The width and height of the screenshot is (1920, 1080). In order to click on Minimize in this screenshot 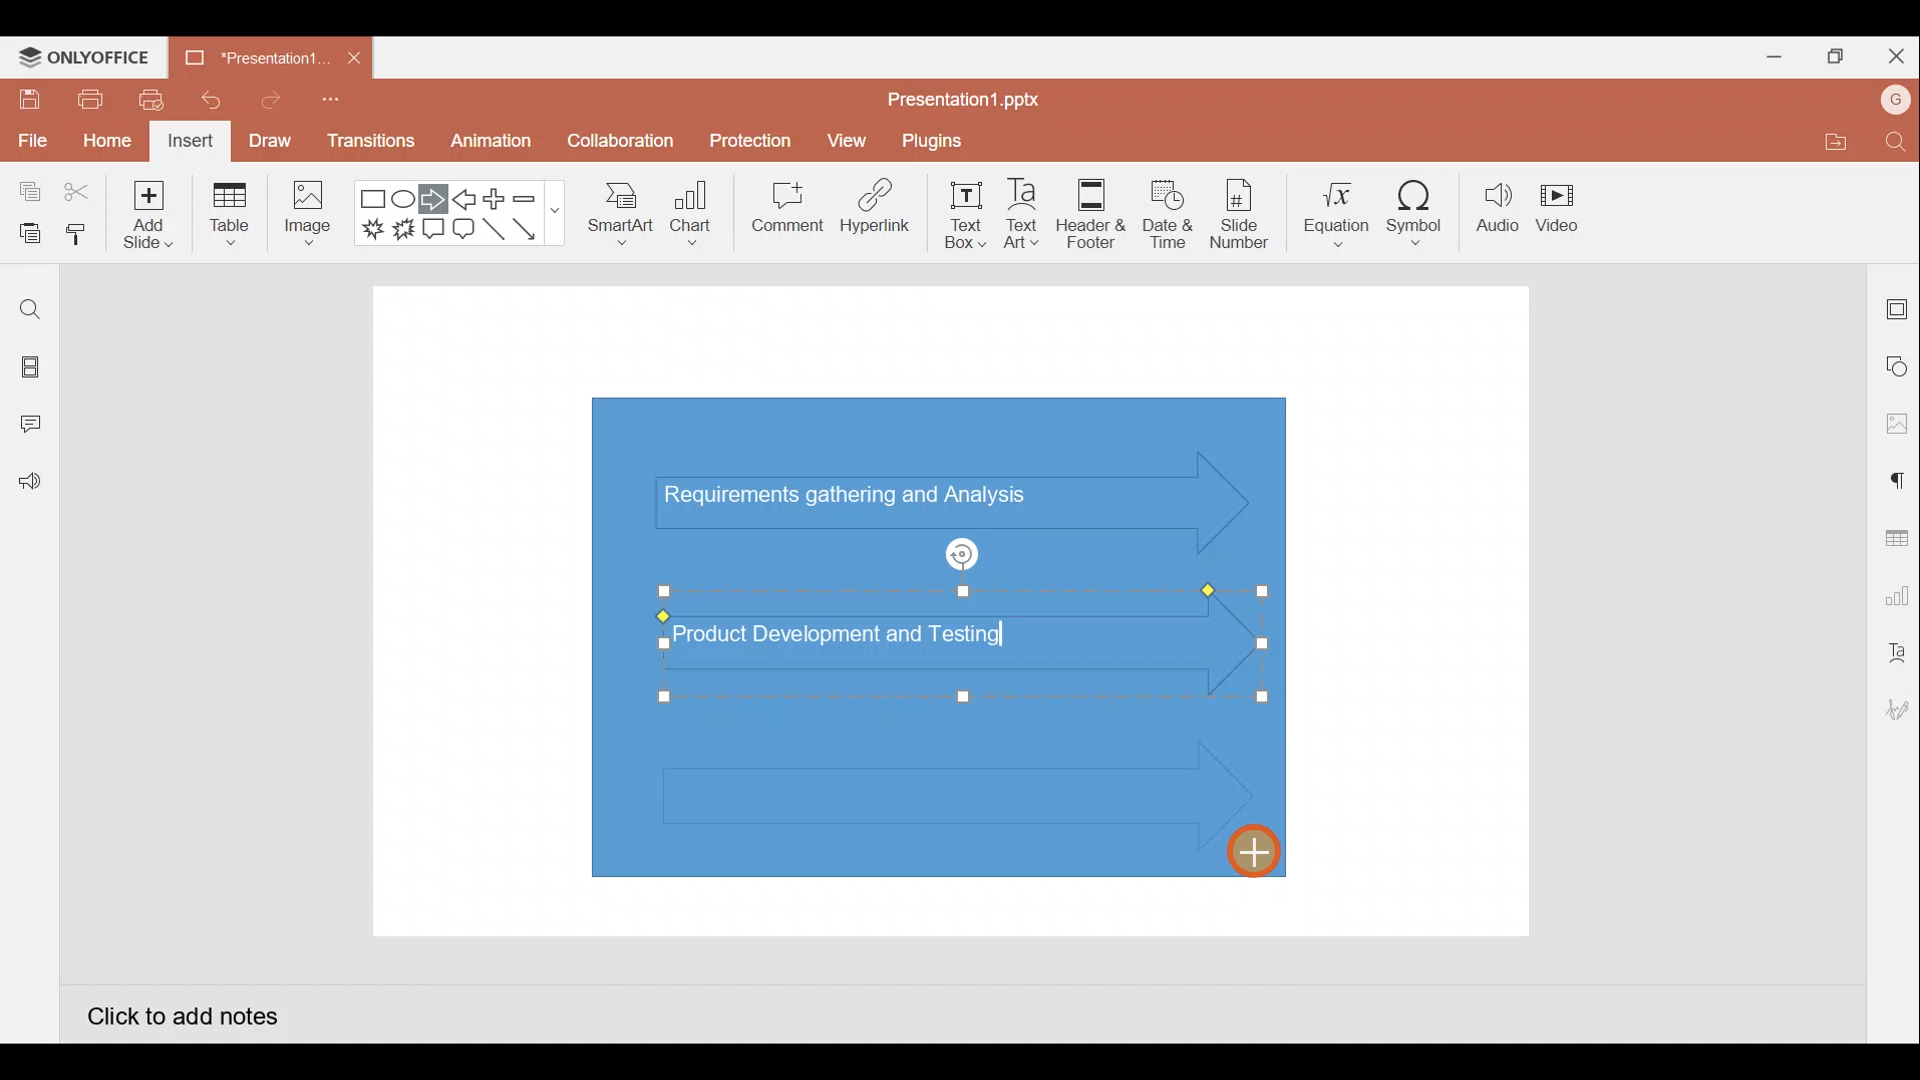, I will do `click(1766, 53)`.